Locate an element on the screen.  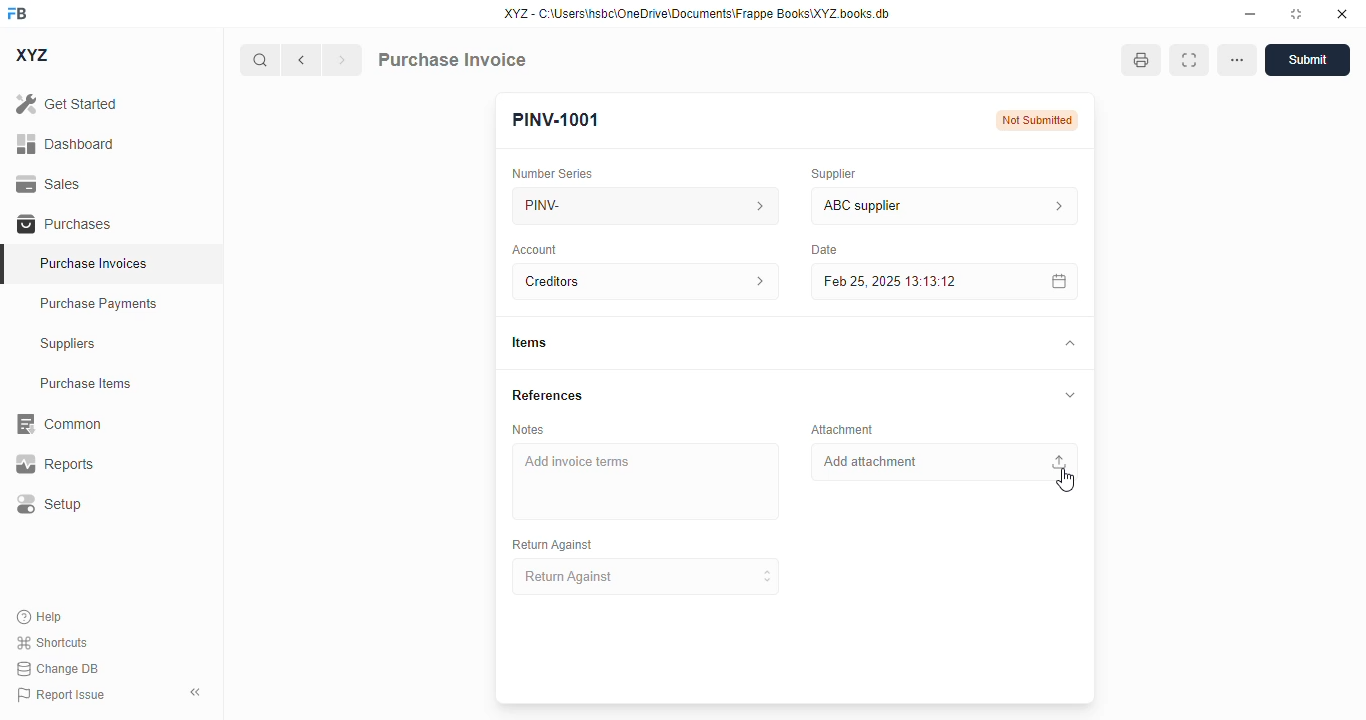
open print view is located at coordinates (1141, 60).